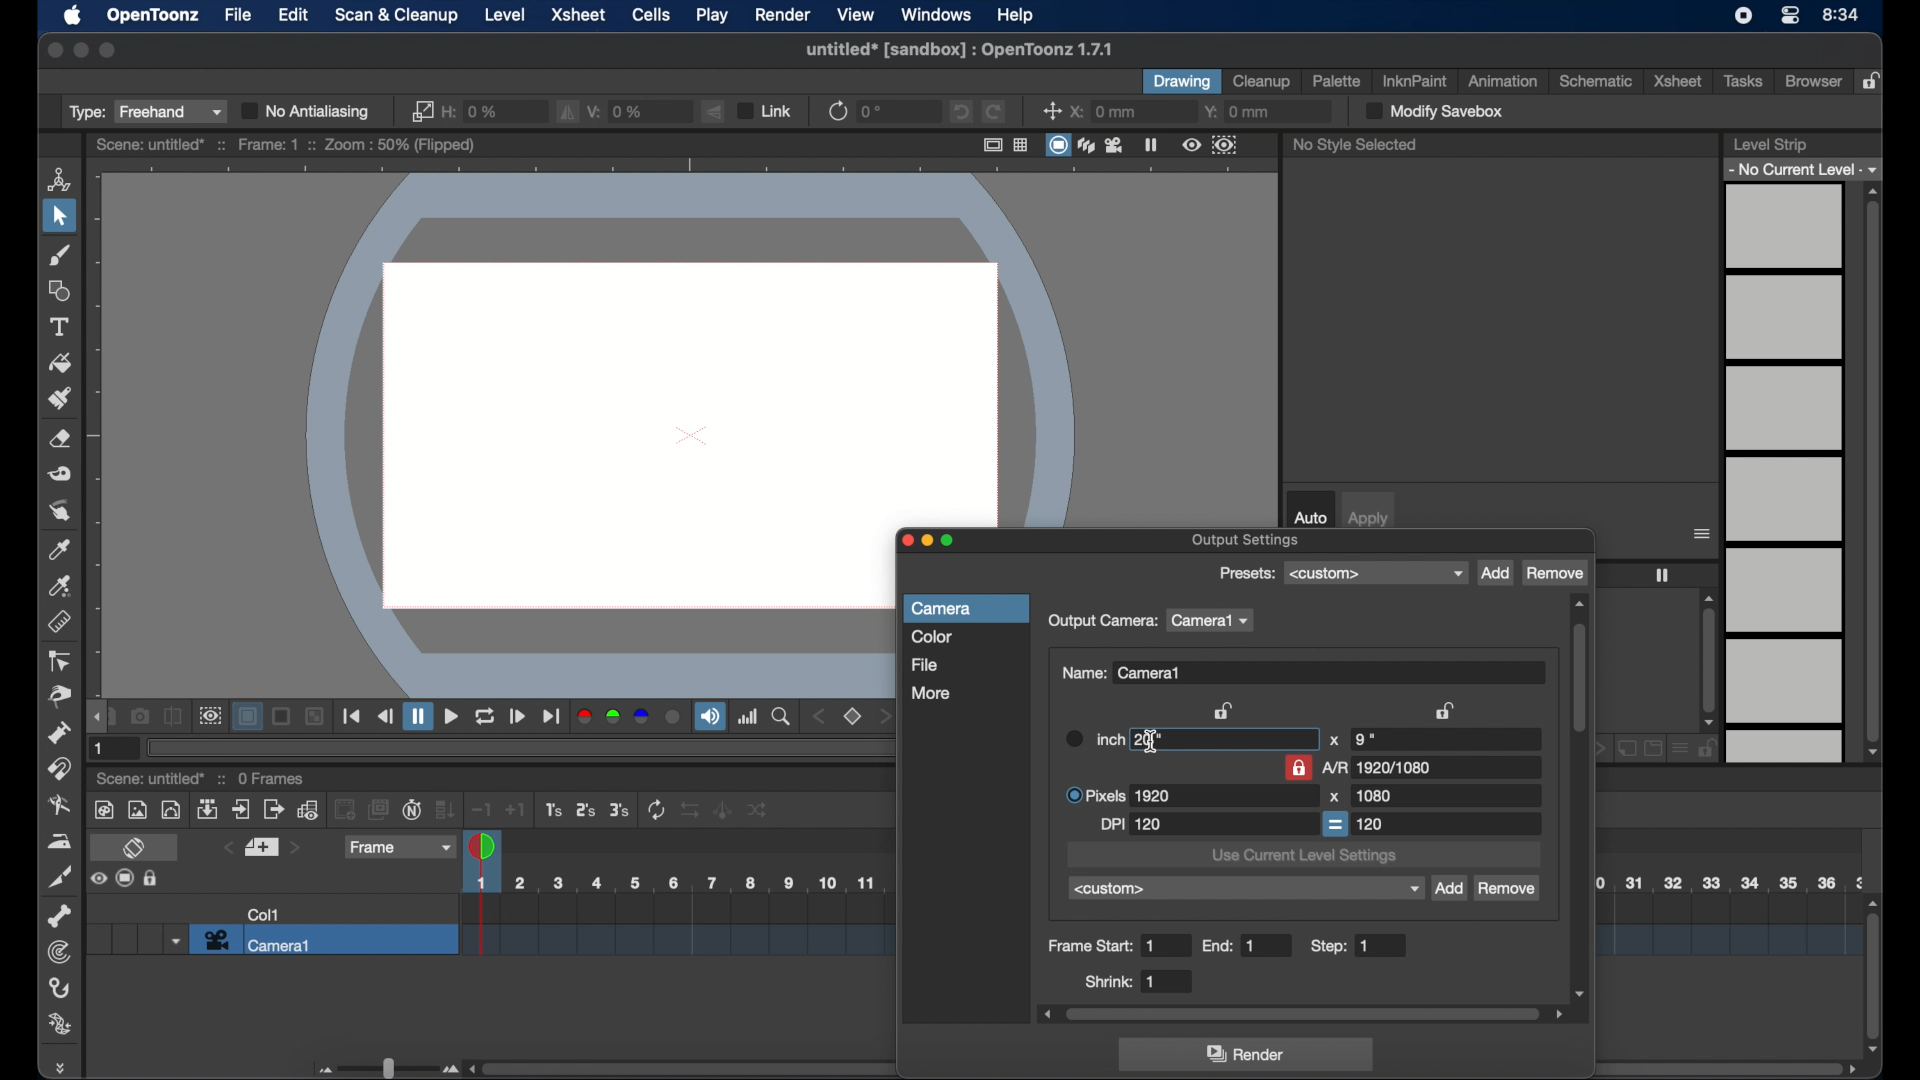 The image size is (1920, 1080). What do you see at coordinates (473, 109) in the screenshot?
I see `h` at bounding box center [473, 109].